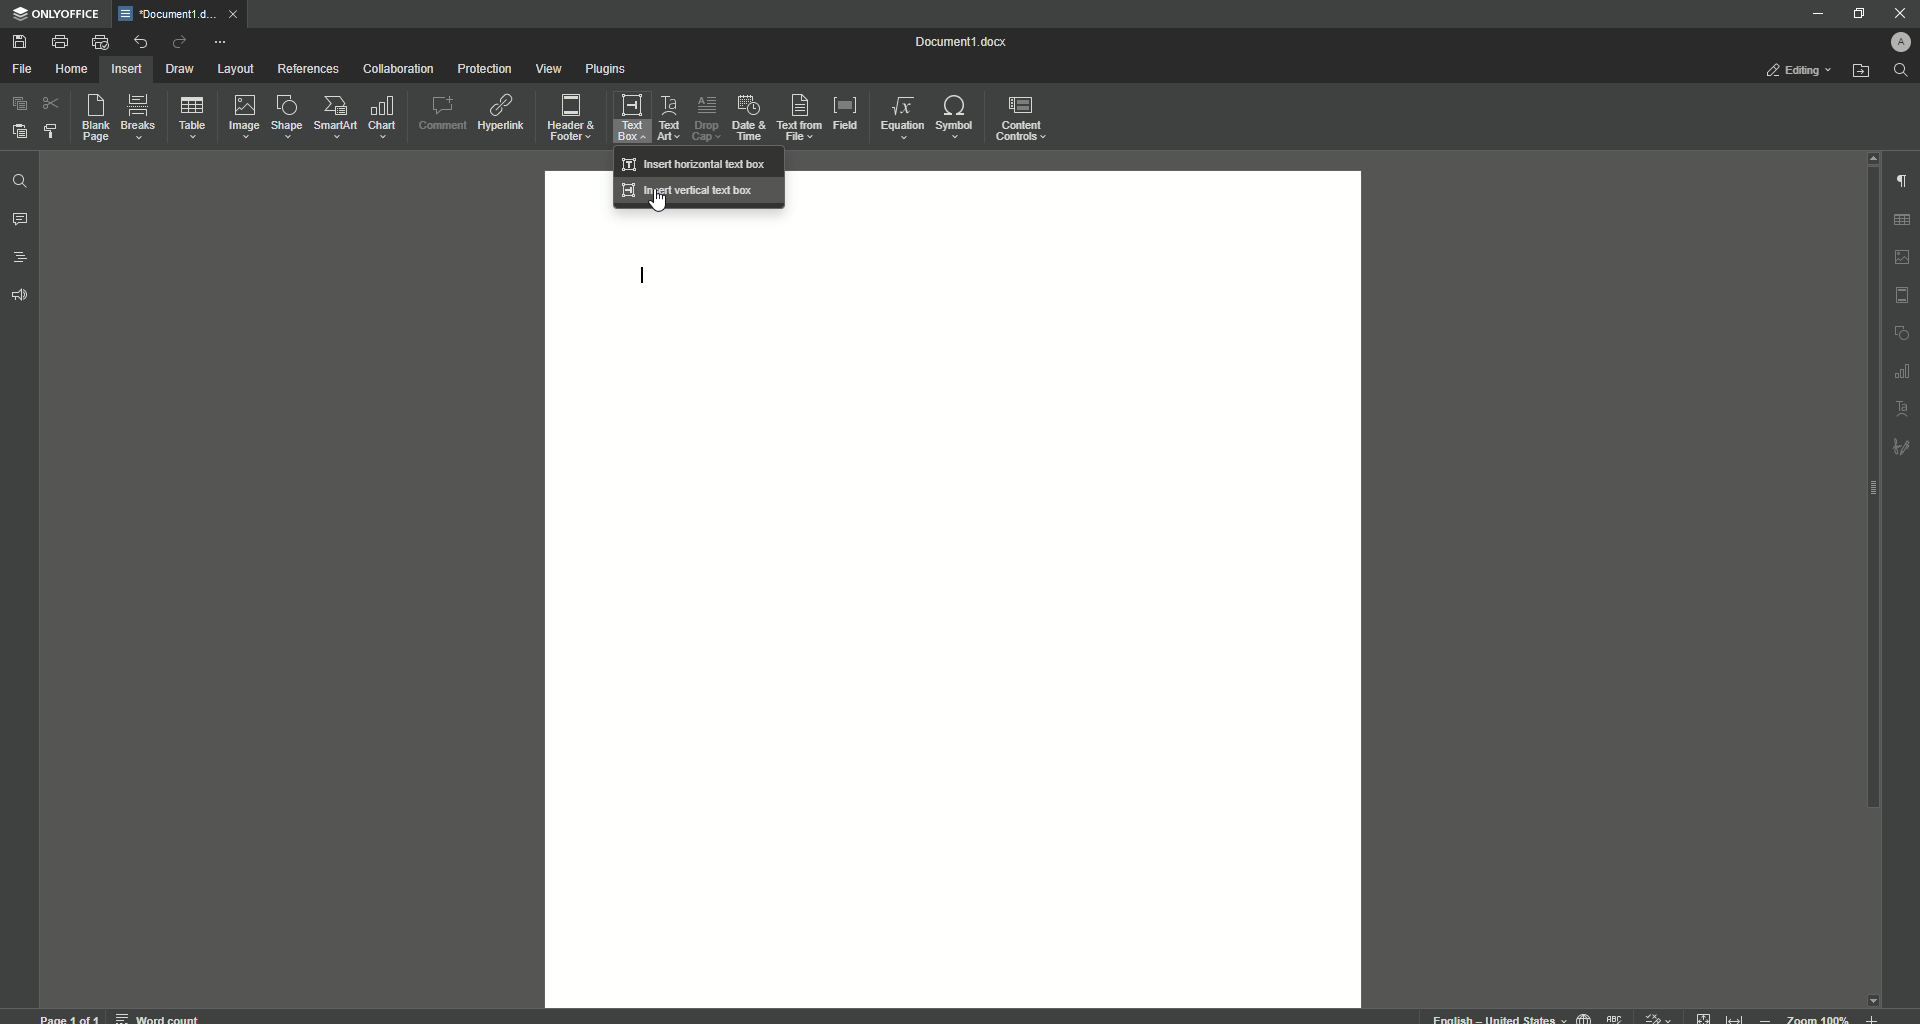 This screenshot has width=1920, height=1024. What do you see at coordinates (124, 68) in the screenshot?
I see `Insert` at bounding box center [124, 68].